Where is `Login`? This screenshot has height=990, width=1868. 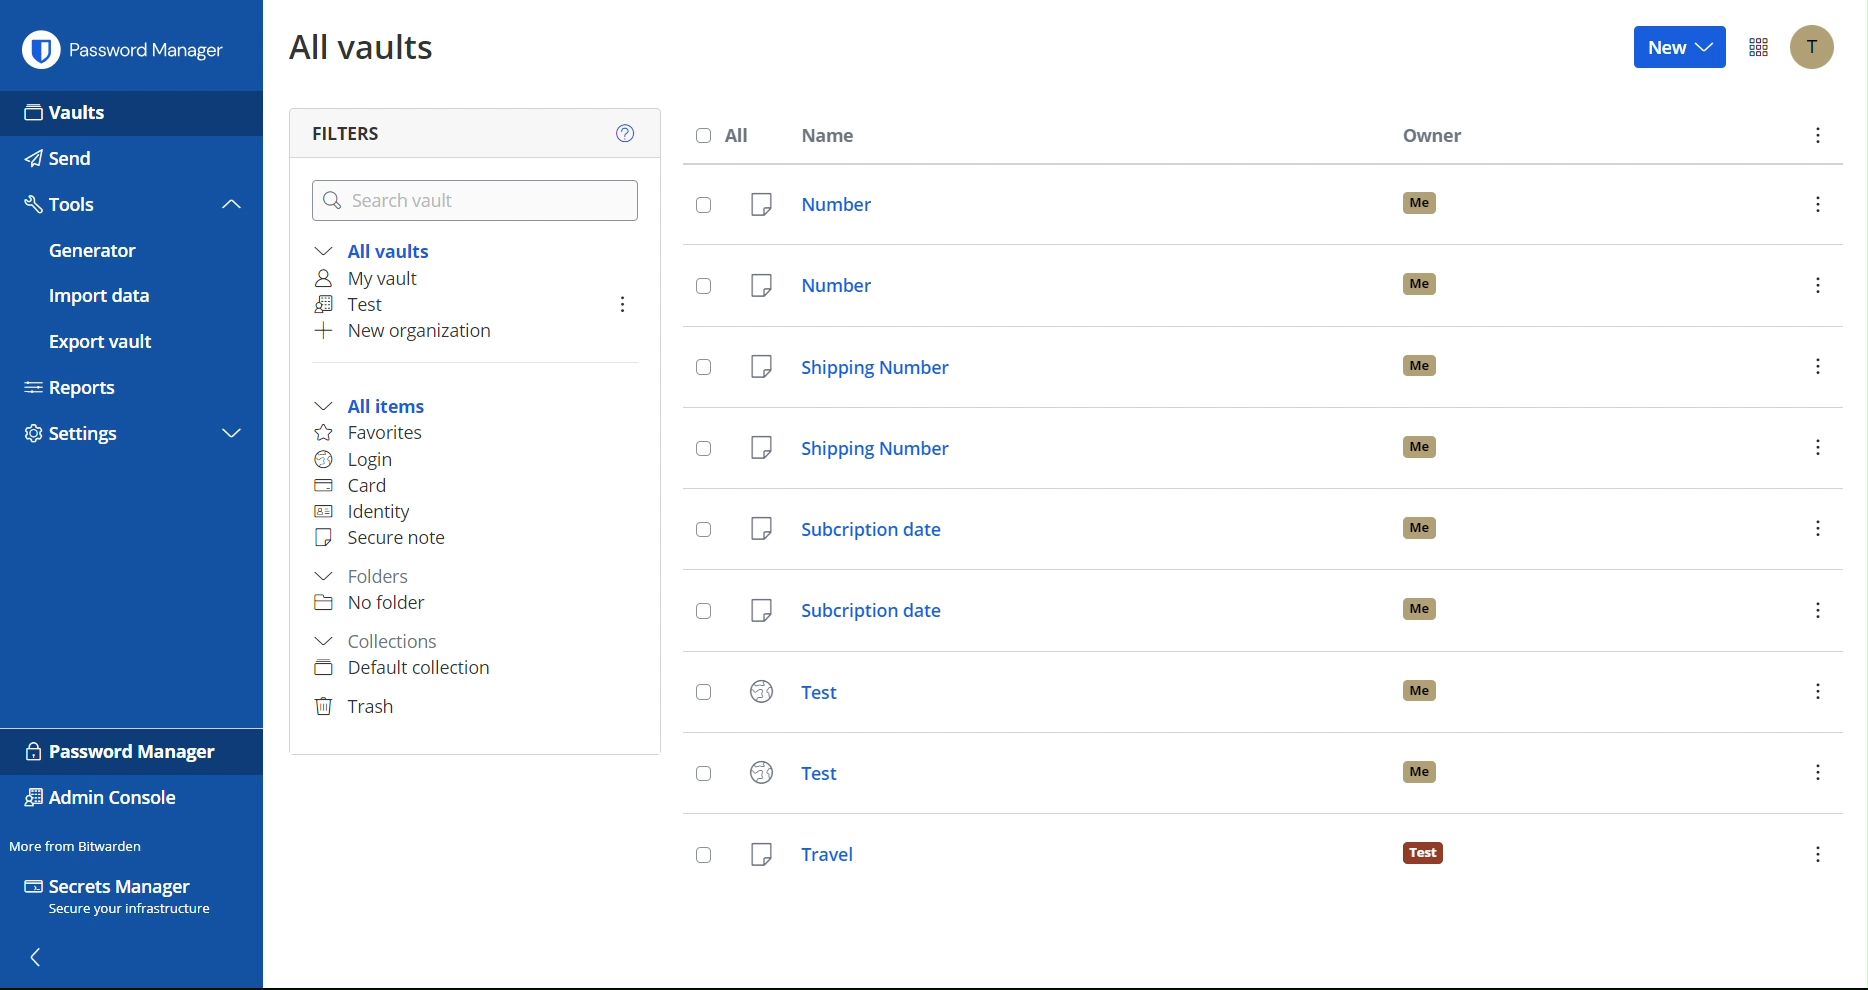
Login is located at coordinates (358, 460).